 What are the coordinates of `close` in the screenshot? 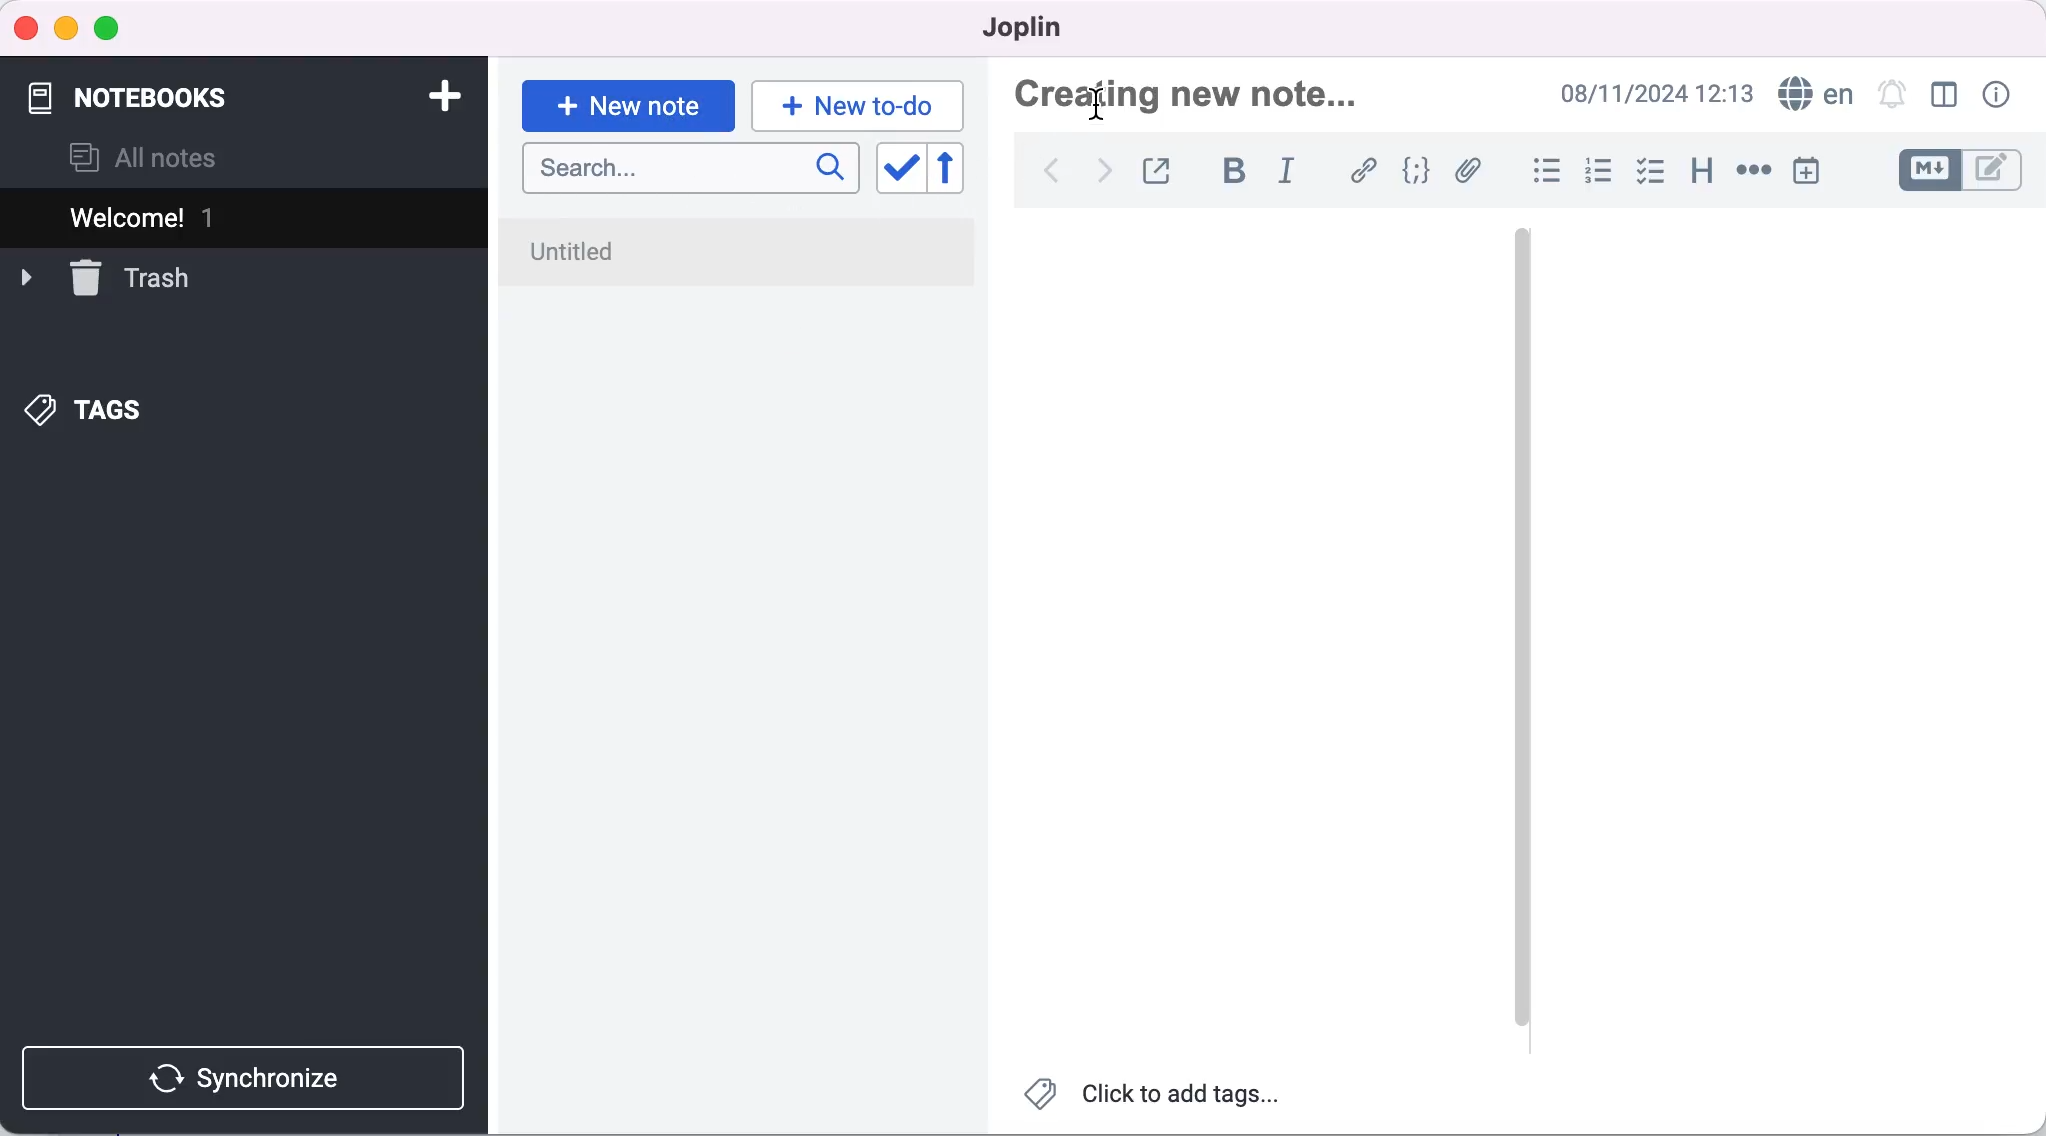 It's located at (27, 27).